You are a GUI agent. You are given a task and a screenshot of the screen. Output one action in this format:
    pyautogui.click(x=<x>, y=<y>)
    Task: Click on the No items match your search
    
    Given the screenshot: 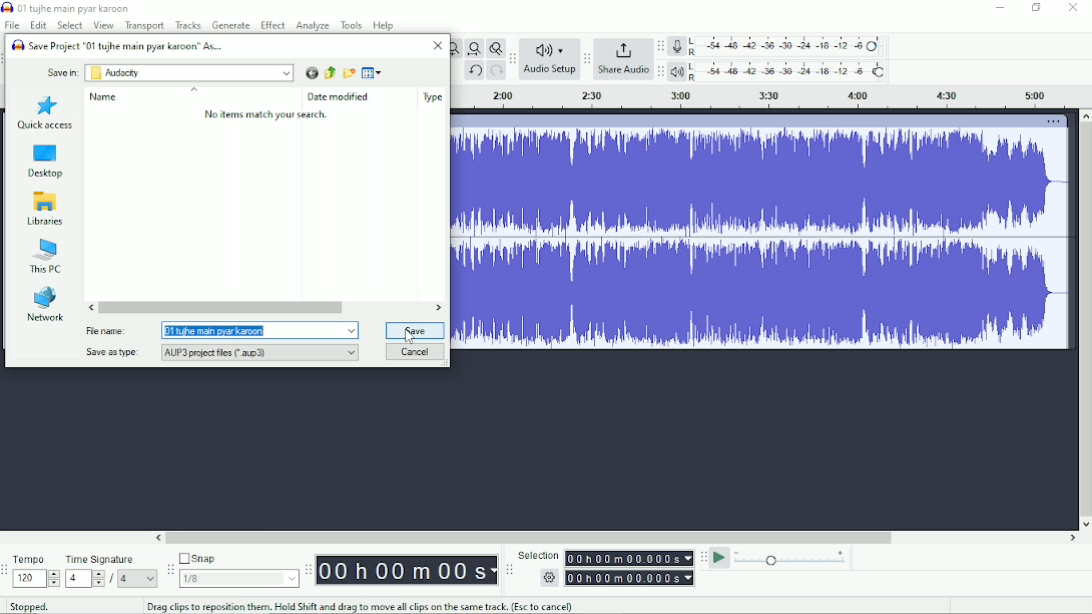 What is the action you would take?
    pyautogui.click(x=268, y=114)
    